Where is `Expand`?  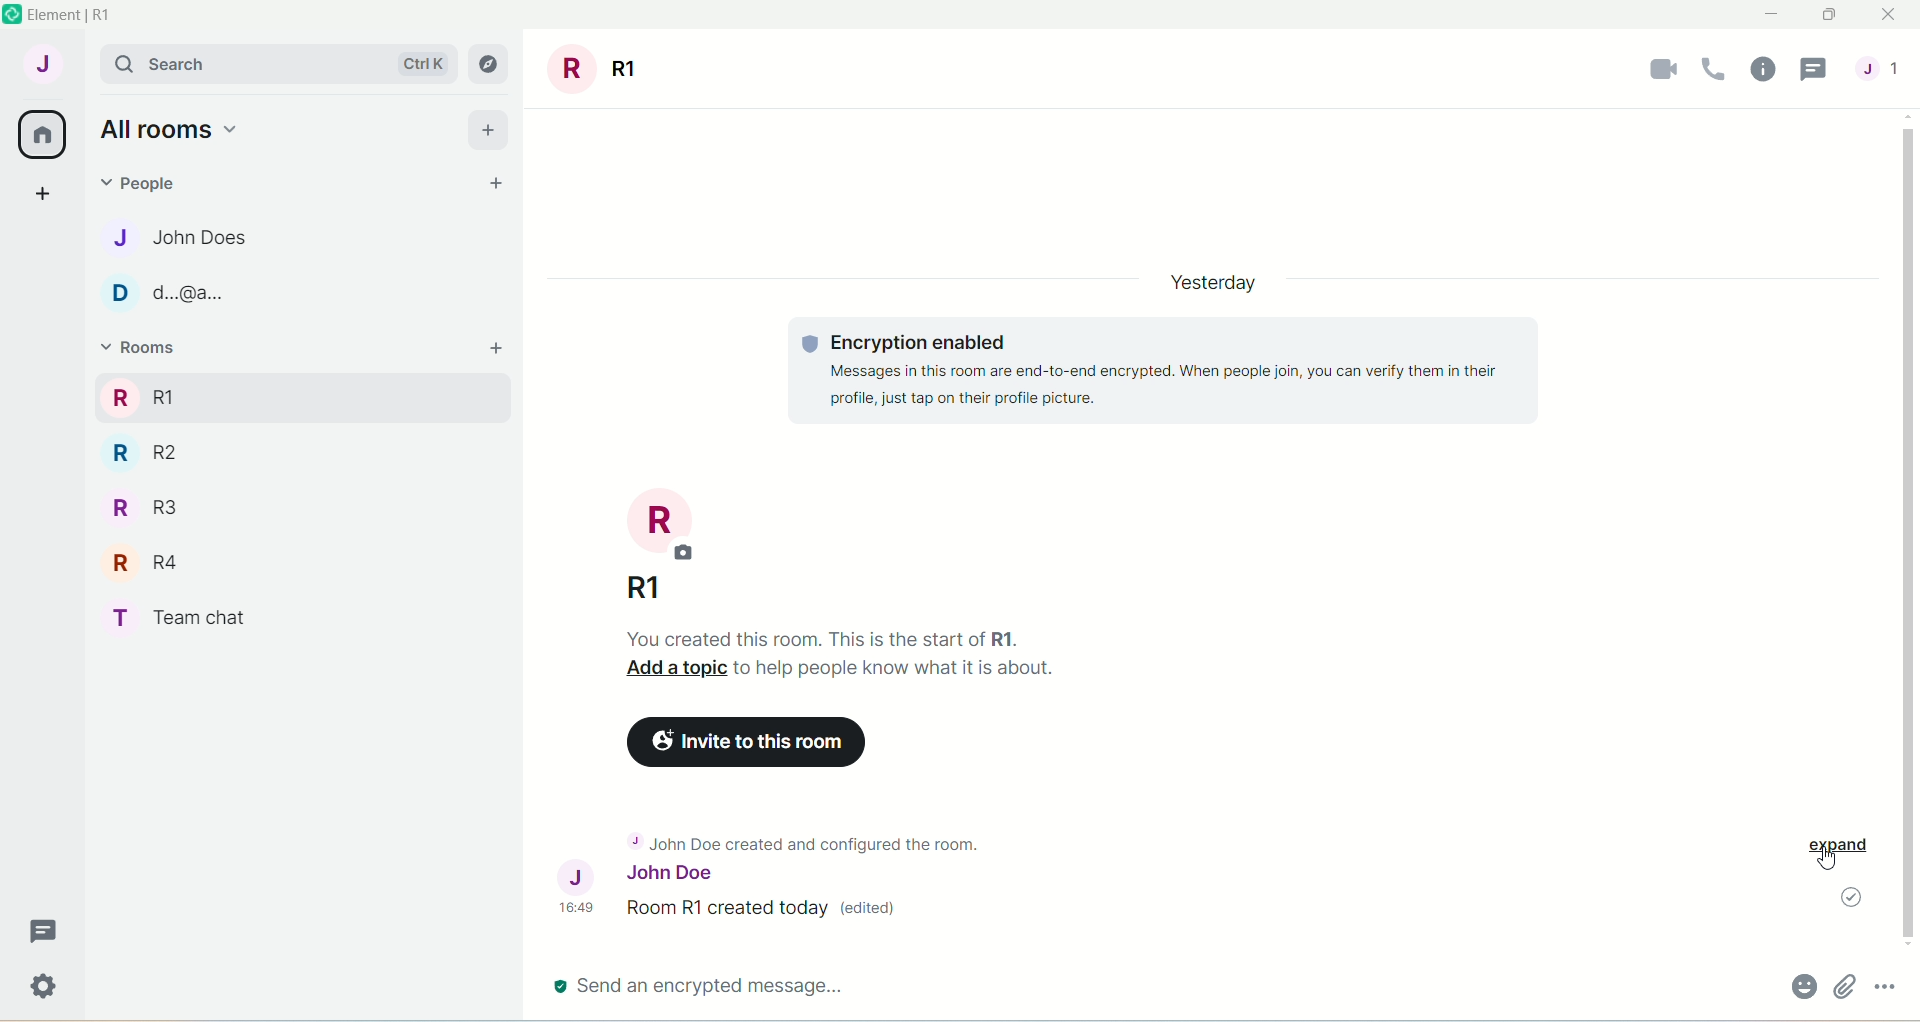
Expand is located at coordinates (1836, 843).